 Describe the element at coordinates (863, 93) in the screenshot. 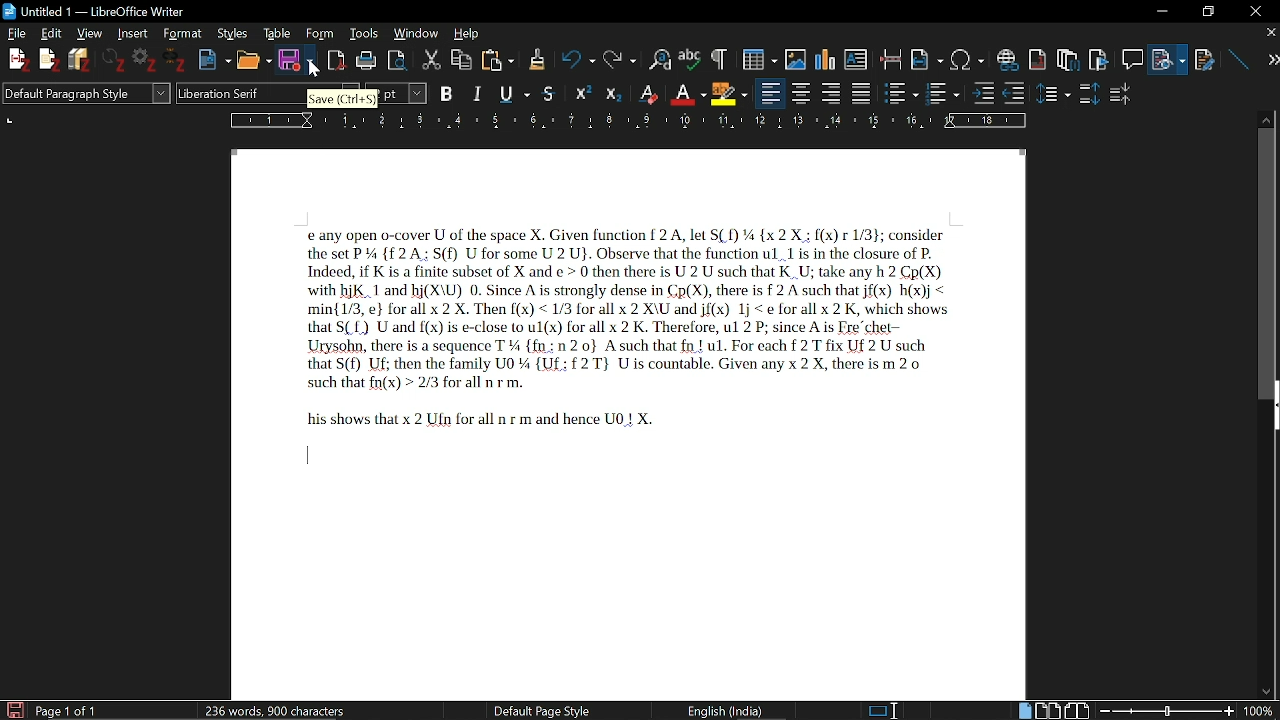

I see `justified` at that location.